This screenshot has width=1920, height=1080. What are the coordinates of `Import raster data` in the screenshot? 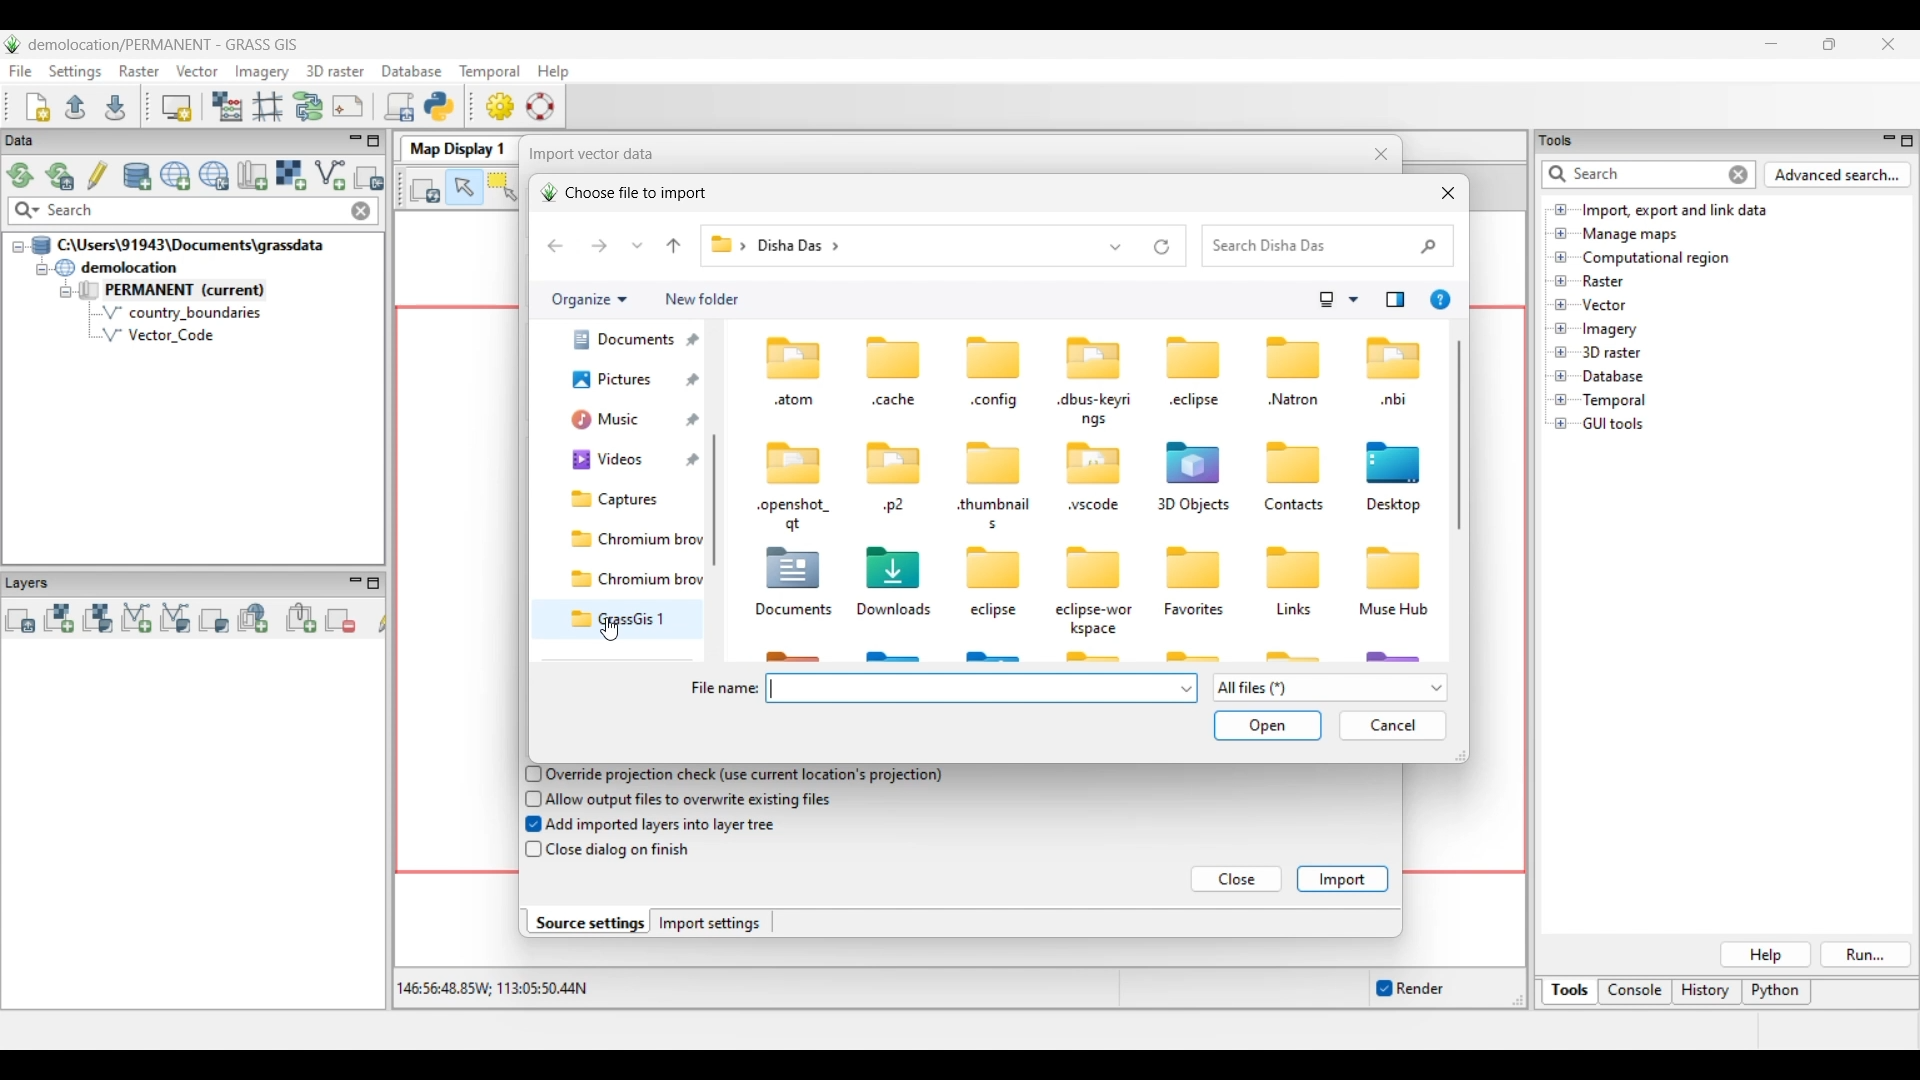 It's located at (290, 175).